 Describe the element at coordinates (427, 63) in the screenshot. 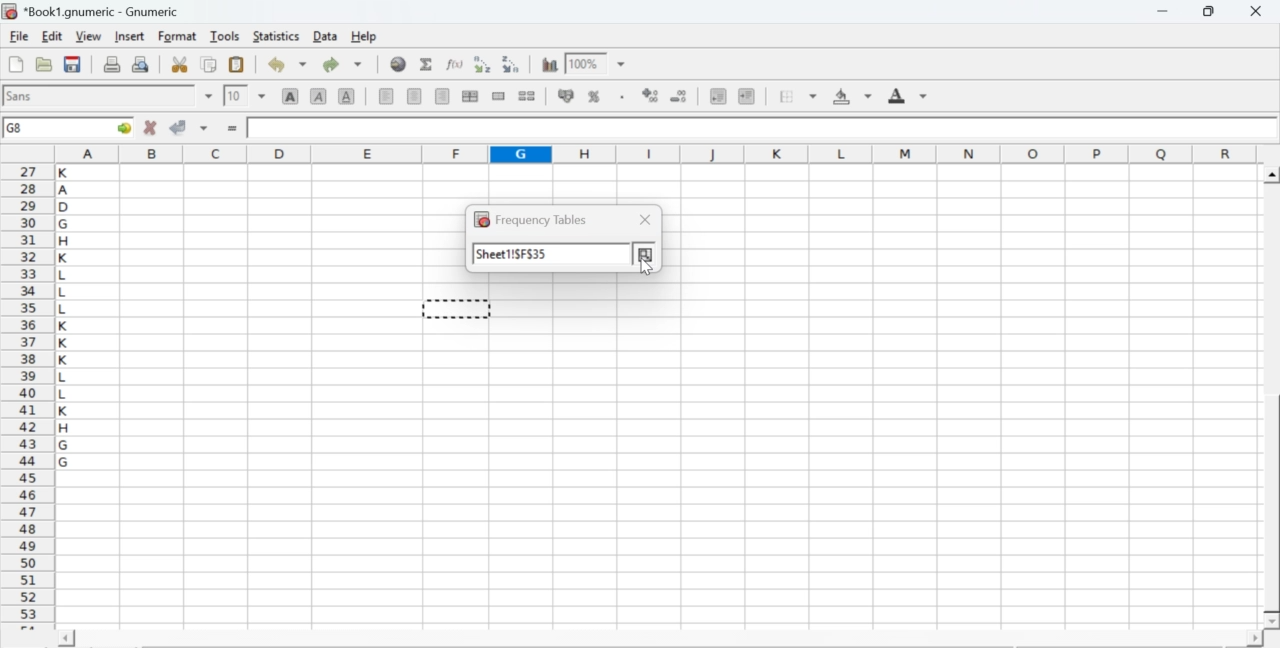

I see `sum in current cell` at that location.